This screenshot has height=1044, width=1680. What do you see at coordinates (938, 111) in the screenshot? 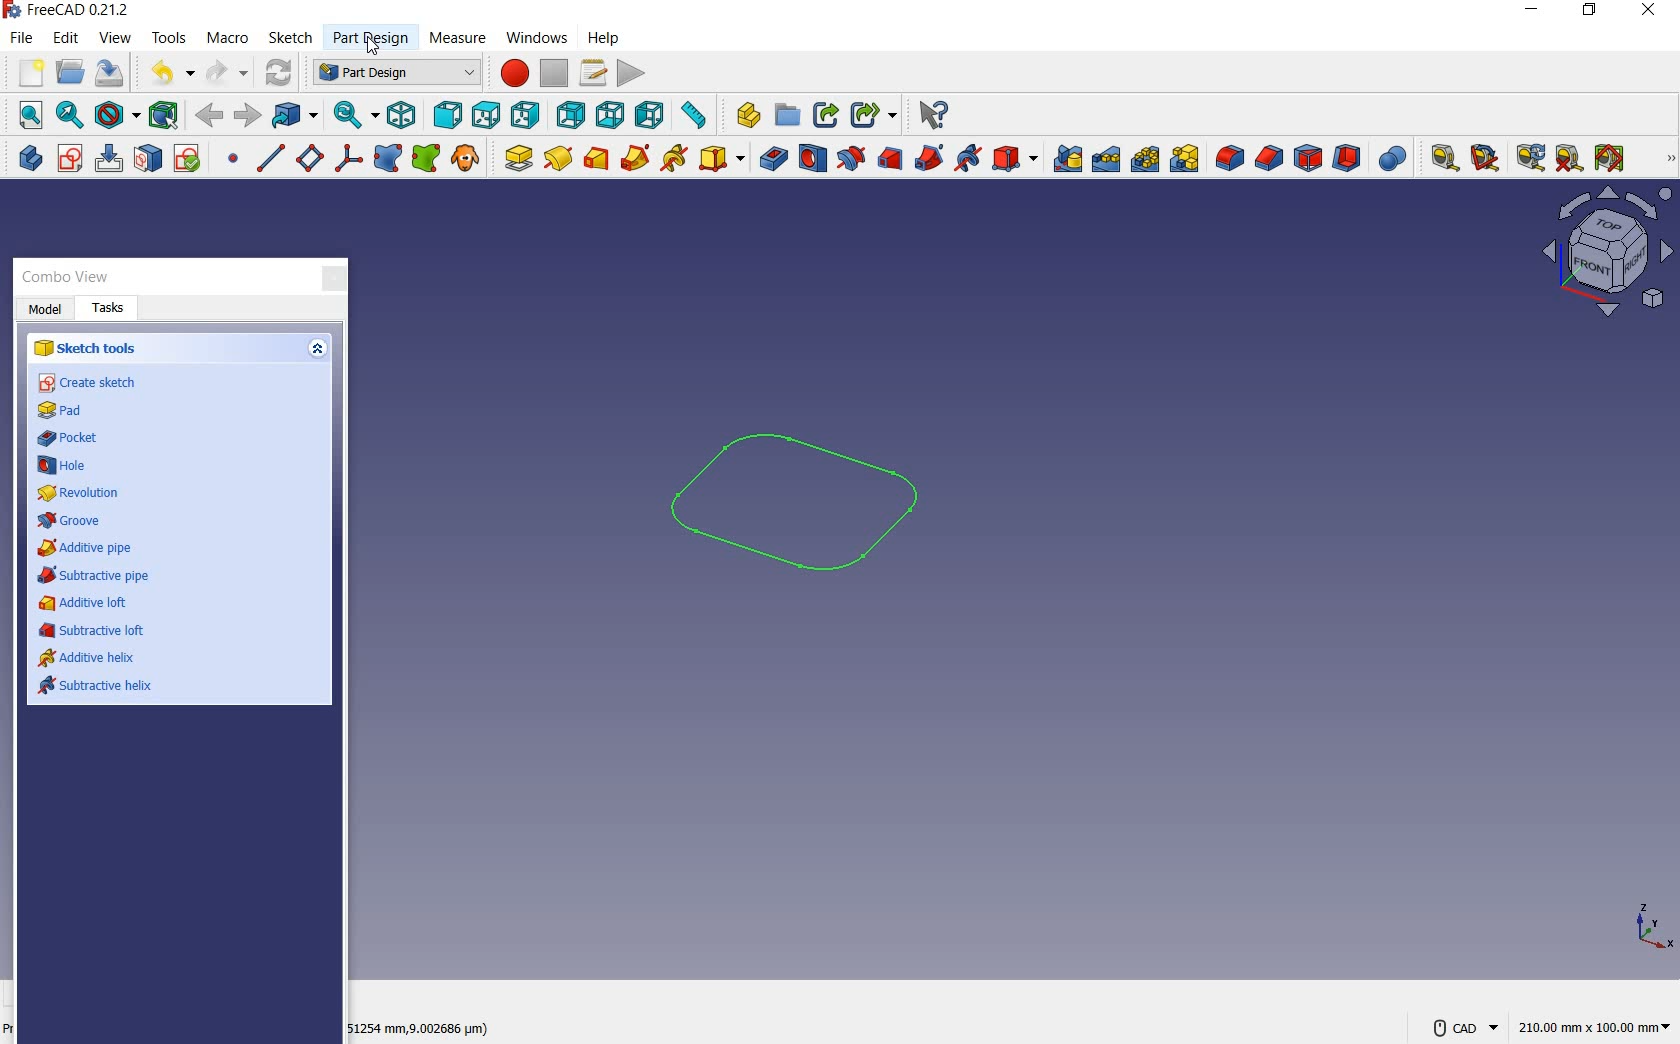
I see `Help` at bounding box center [938, 111].